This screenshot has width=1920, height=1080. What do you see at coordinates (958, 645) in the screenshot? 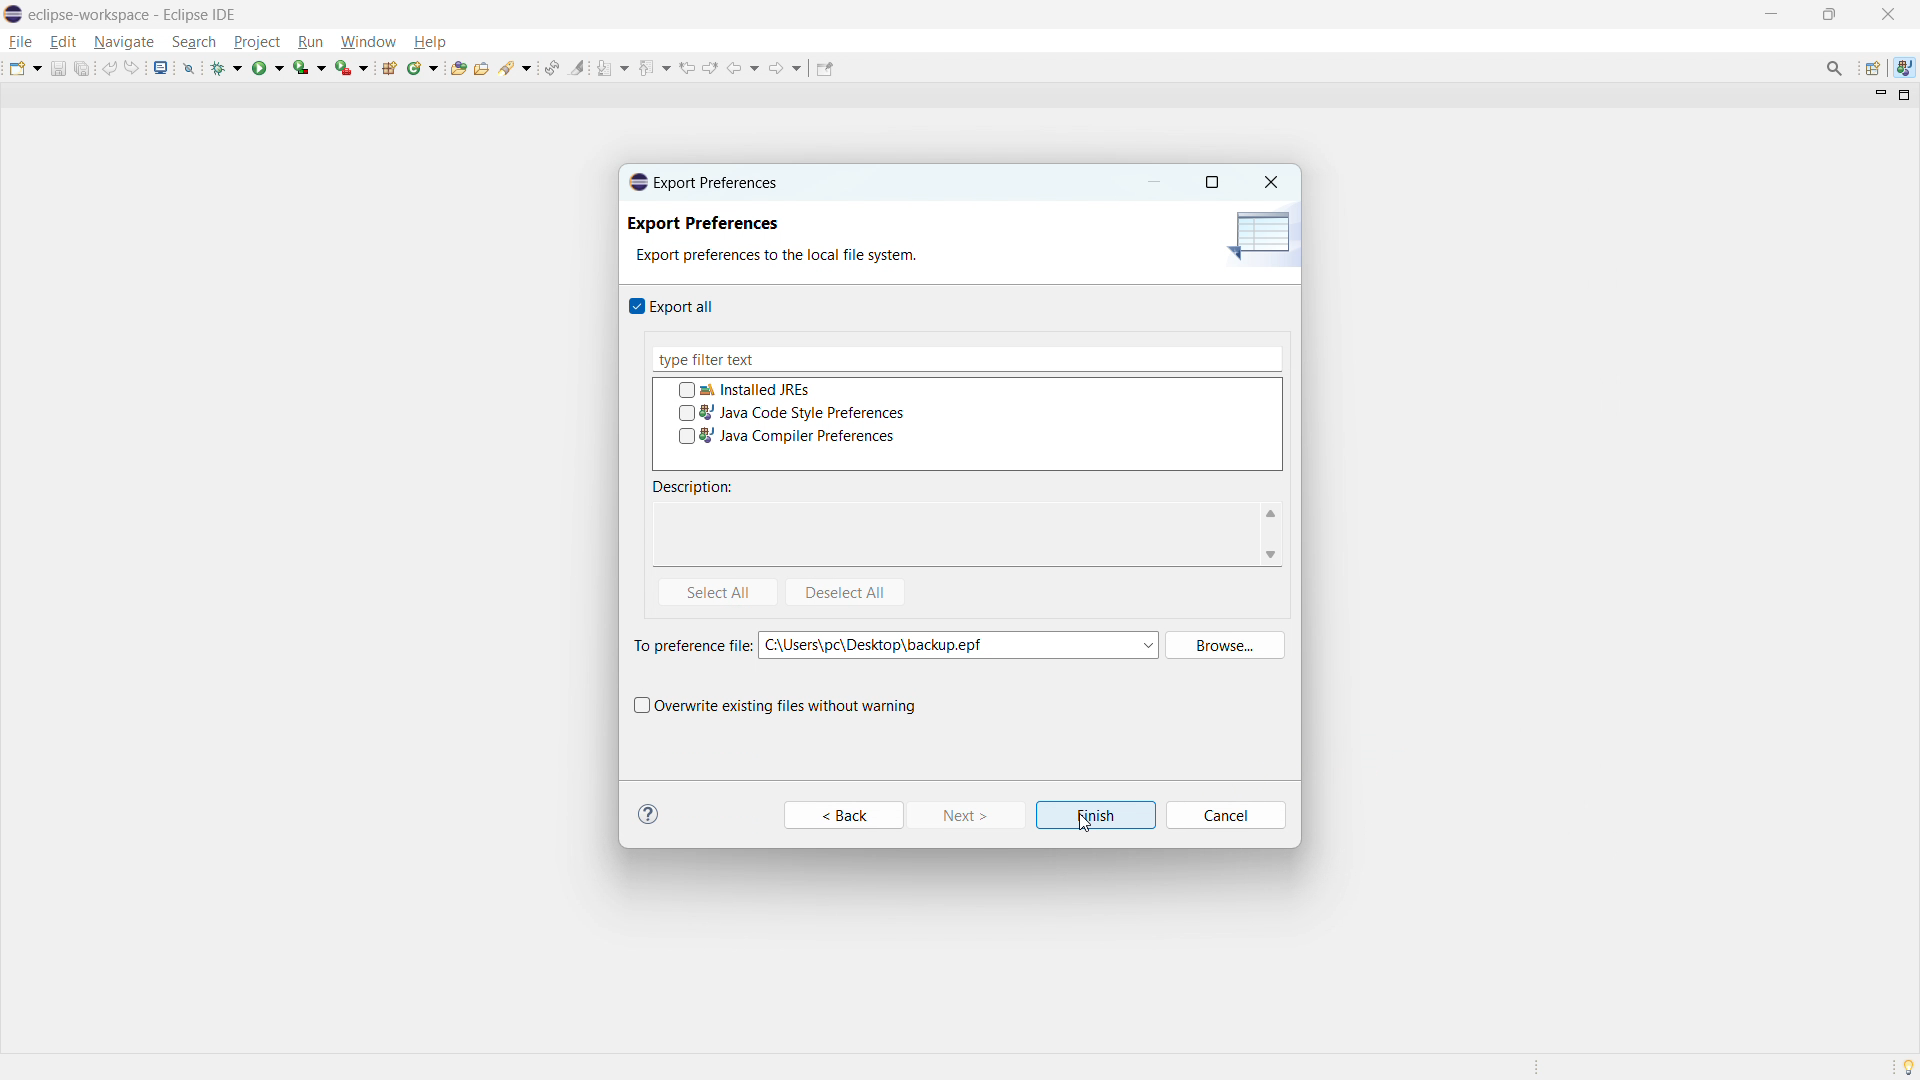
I see `C:\Users\pc\Desktop\backup.epf` at bounding box center [958, 645].